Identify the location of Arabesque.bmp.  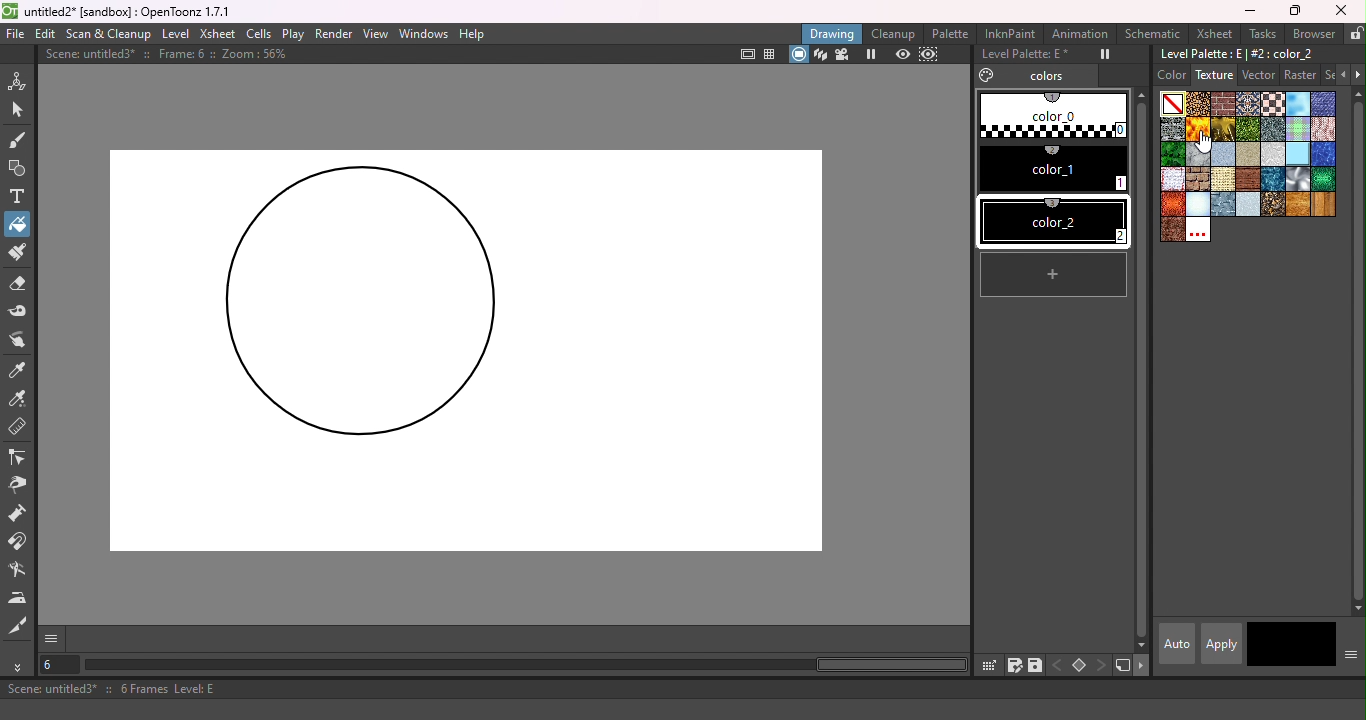
(1198, 103).